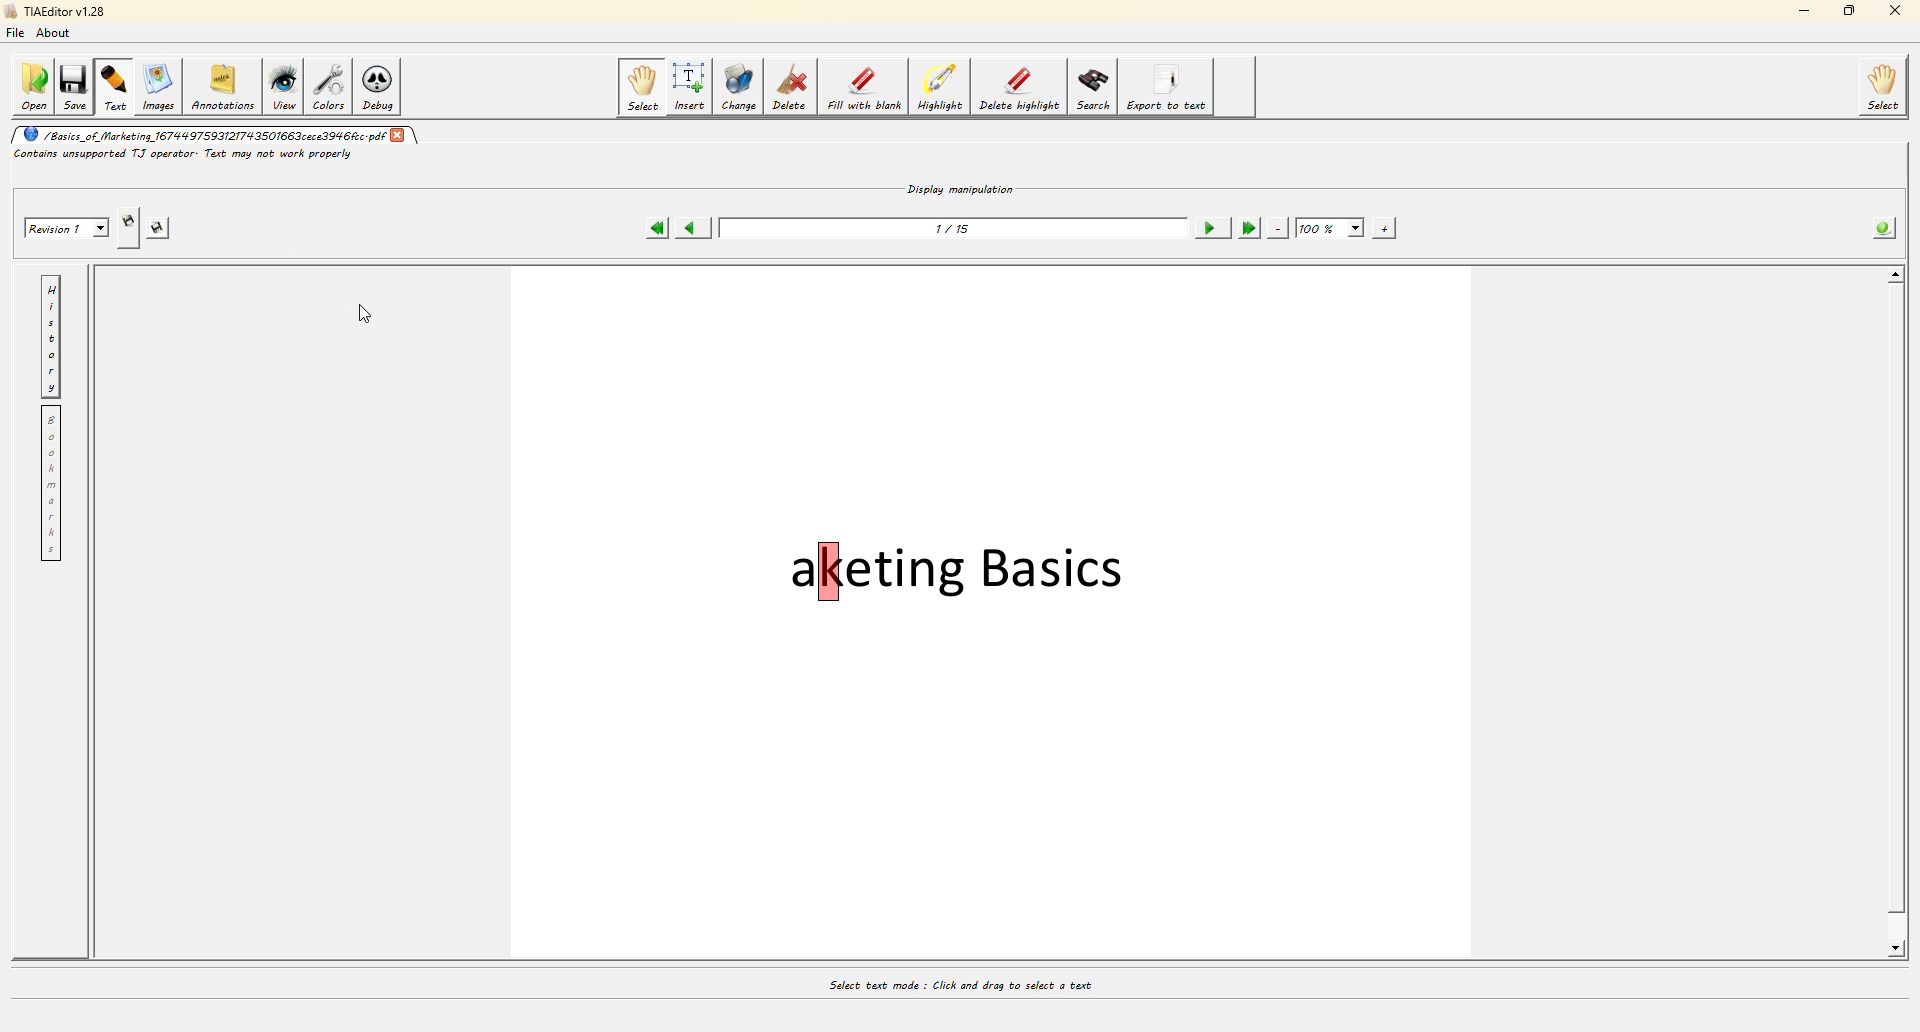 This screenshot has width=1920, height=1032. I want to click on zoom in, so click(1387, 226).